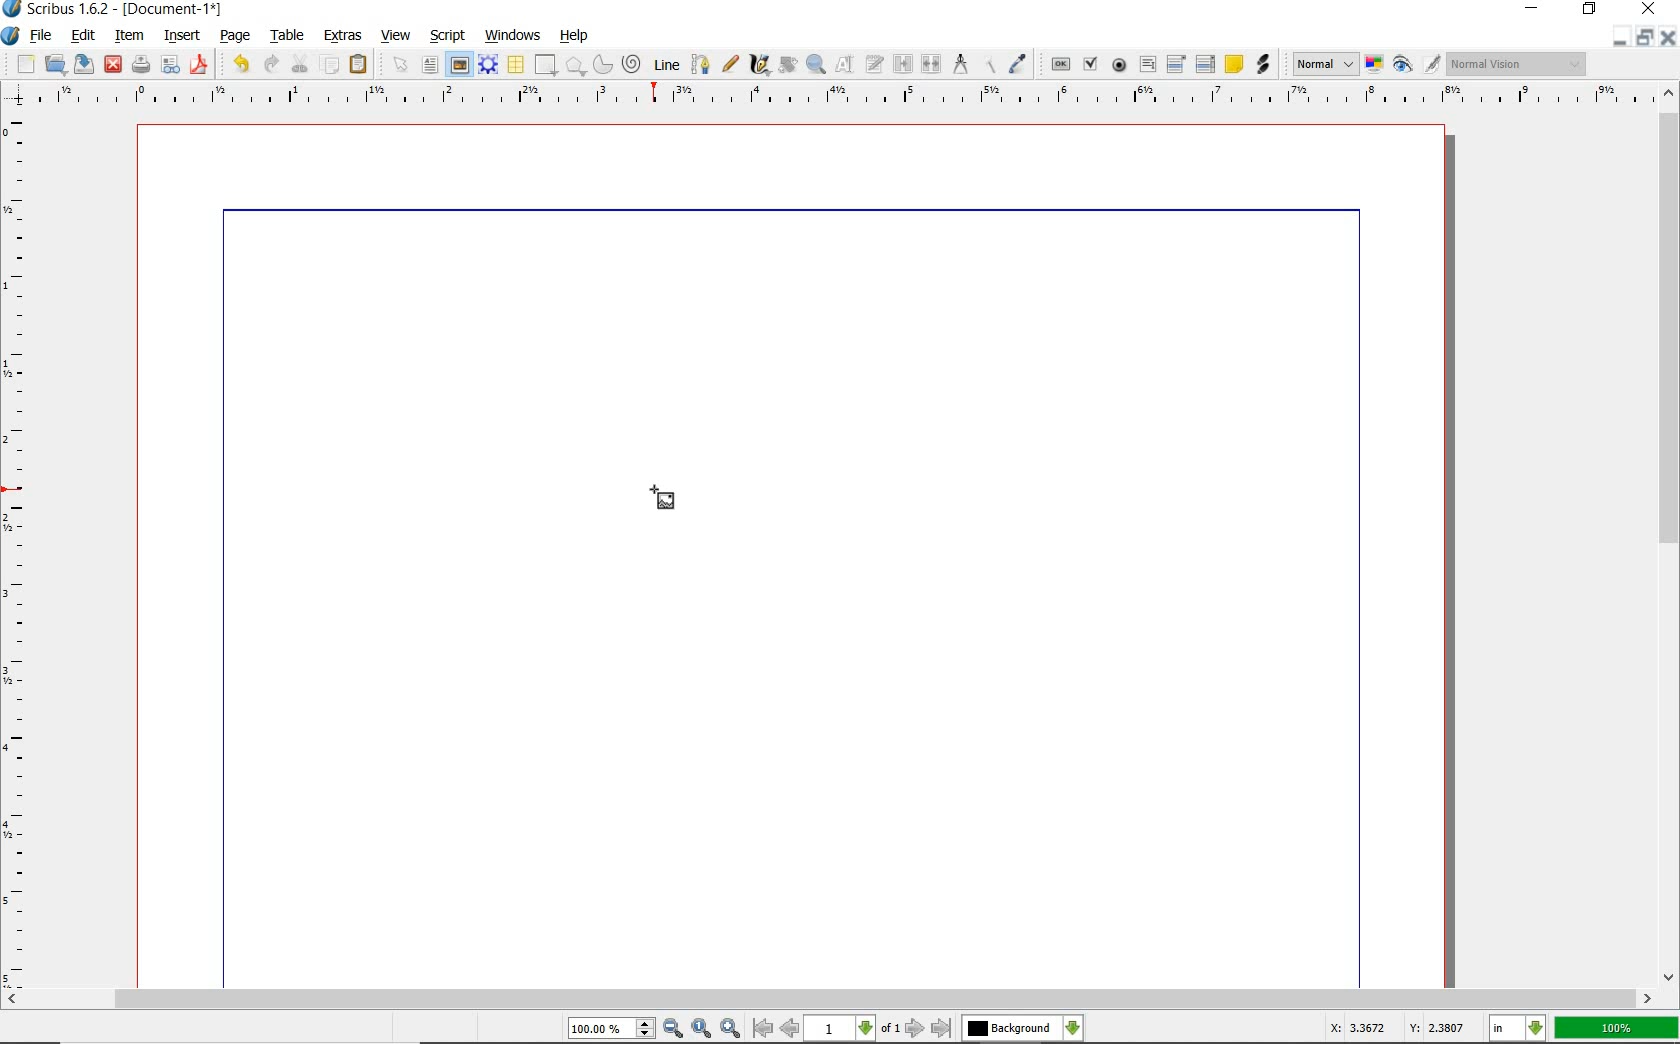 The width and height of the screenshot is (1680, 1044). I want to click on select the current unit: in, so click(1517, 1026).